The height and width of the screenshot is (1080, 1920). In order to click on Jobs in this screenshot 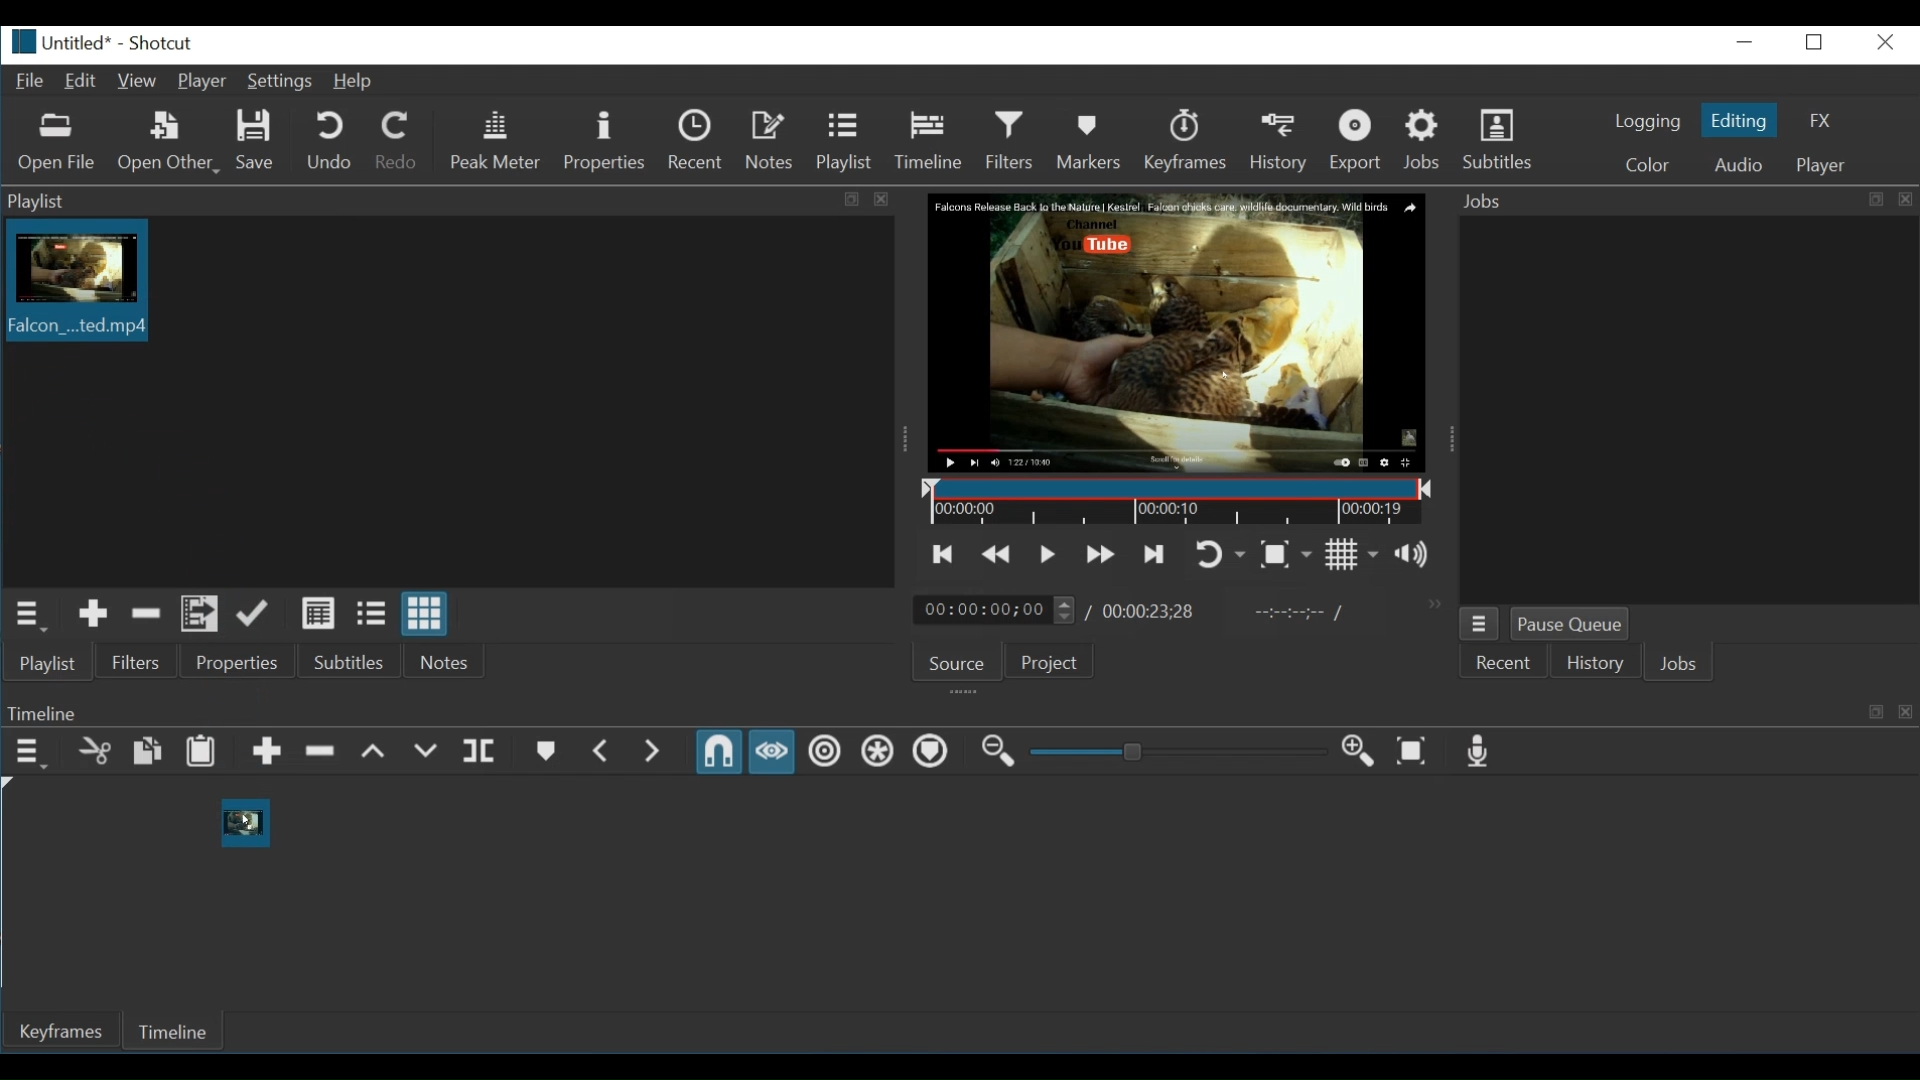, I will do `click(1678, 665)`.